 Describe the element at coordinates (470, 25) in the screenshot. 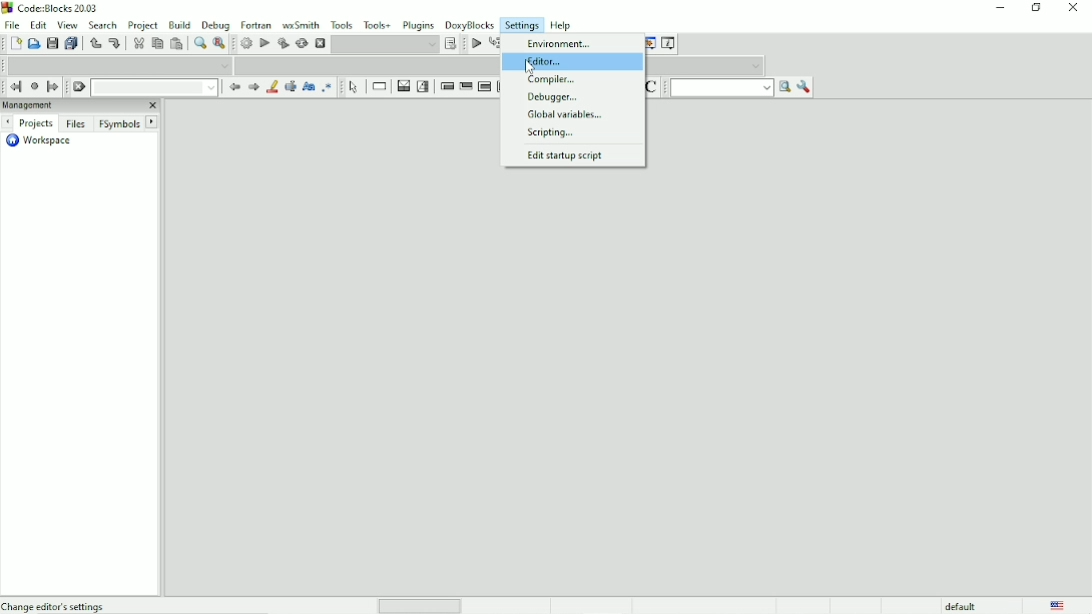

I see `DoxyBlocks` at that location.